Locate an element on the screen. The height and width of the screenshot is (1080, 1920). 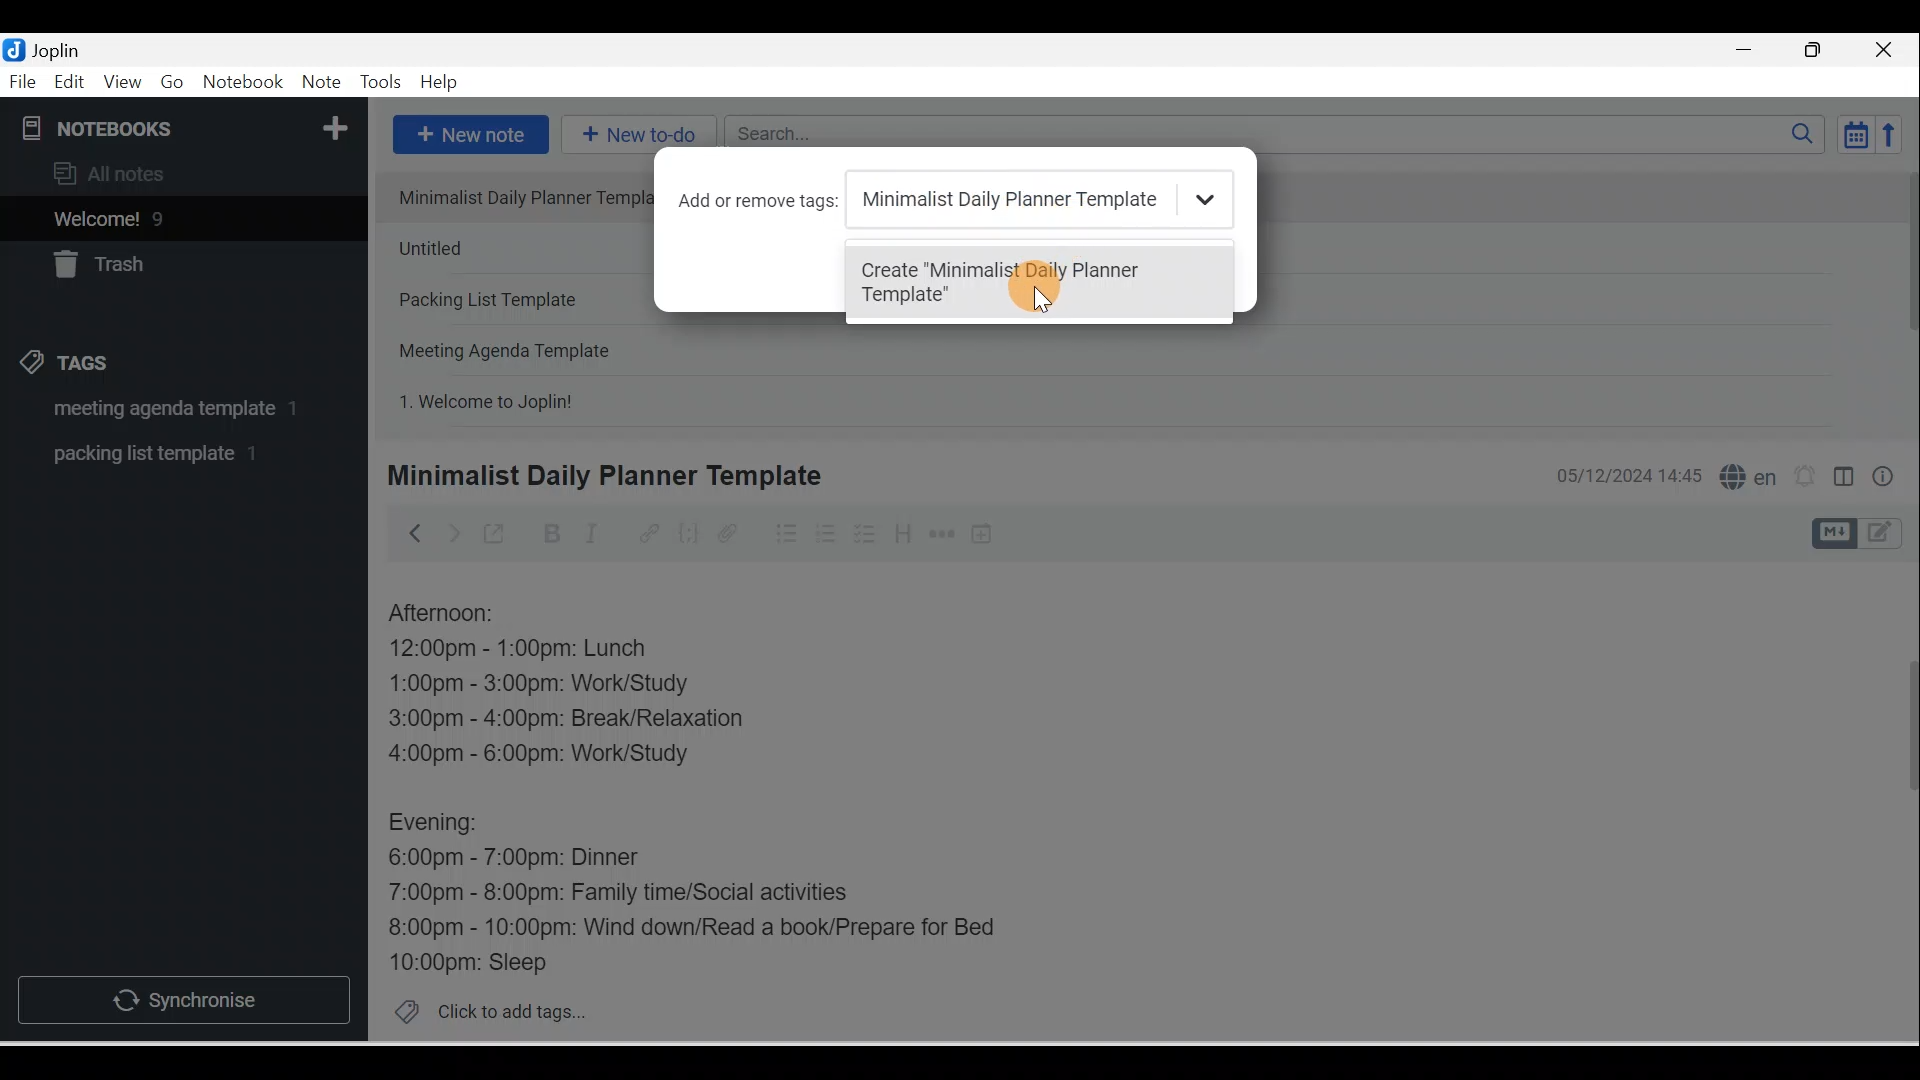
Note 2 is located at coordinates (514, 248).